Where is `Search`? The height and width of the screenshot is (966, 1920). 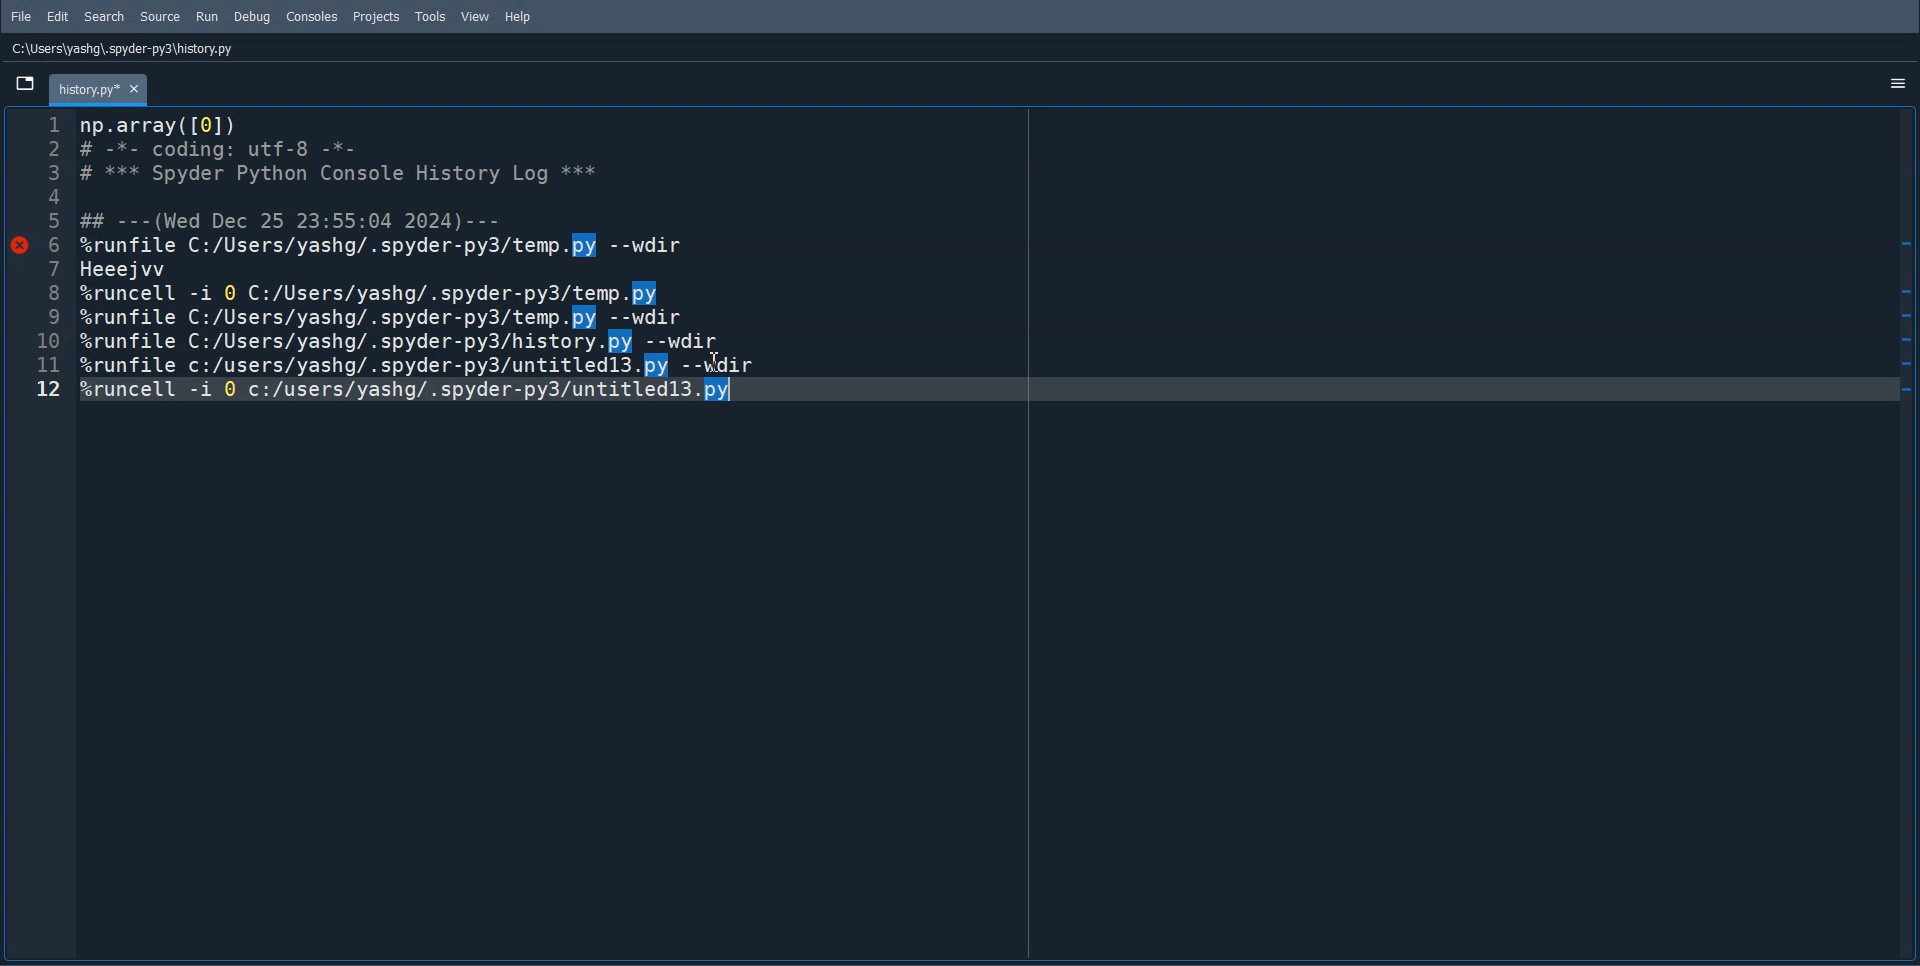 Search is located at coordinates (104, 16).